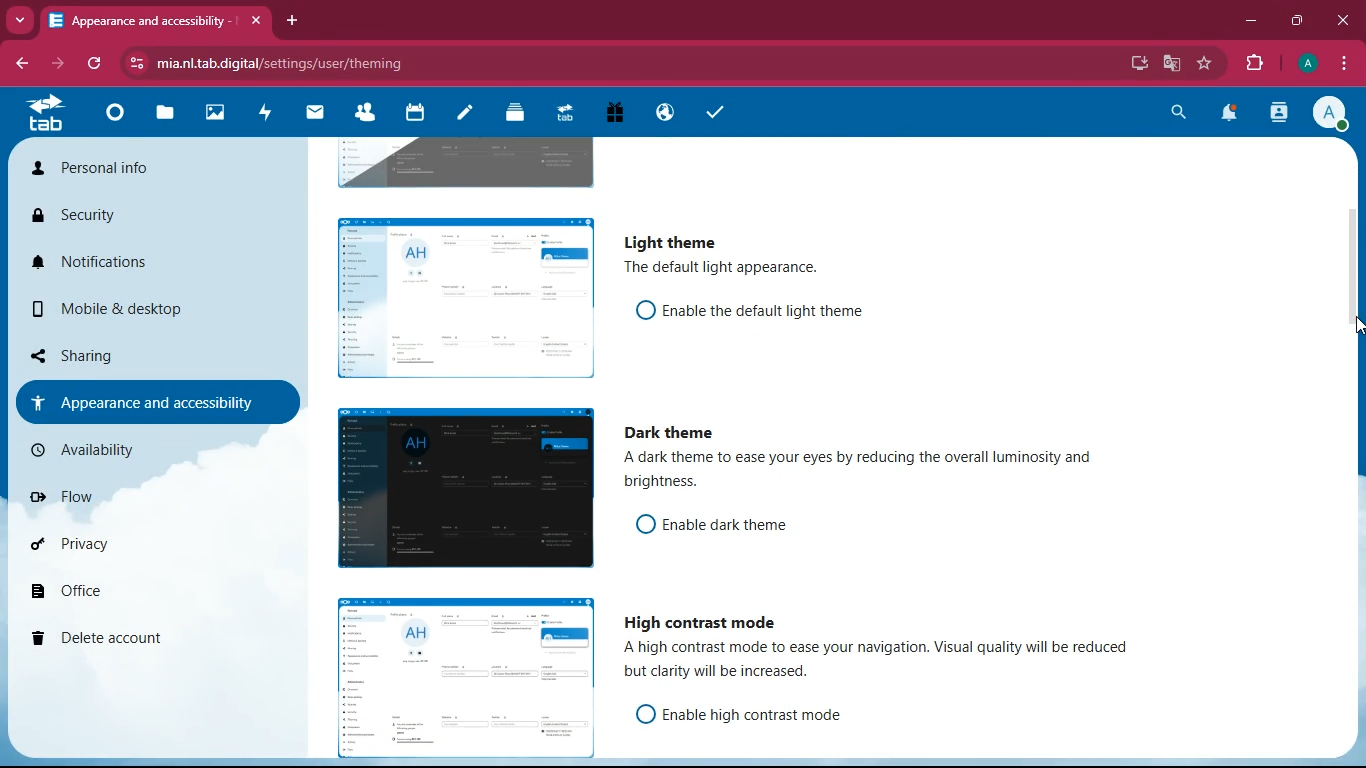 This screenshot has width=1366, height=768. What do you see at coordinates (1172, 63) in the screenshot?
I see `google translate` at bounding box center [1172, 63].